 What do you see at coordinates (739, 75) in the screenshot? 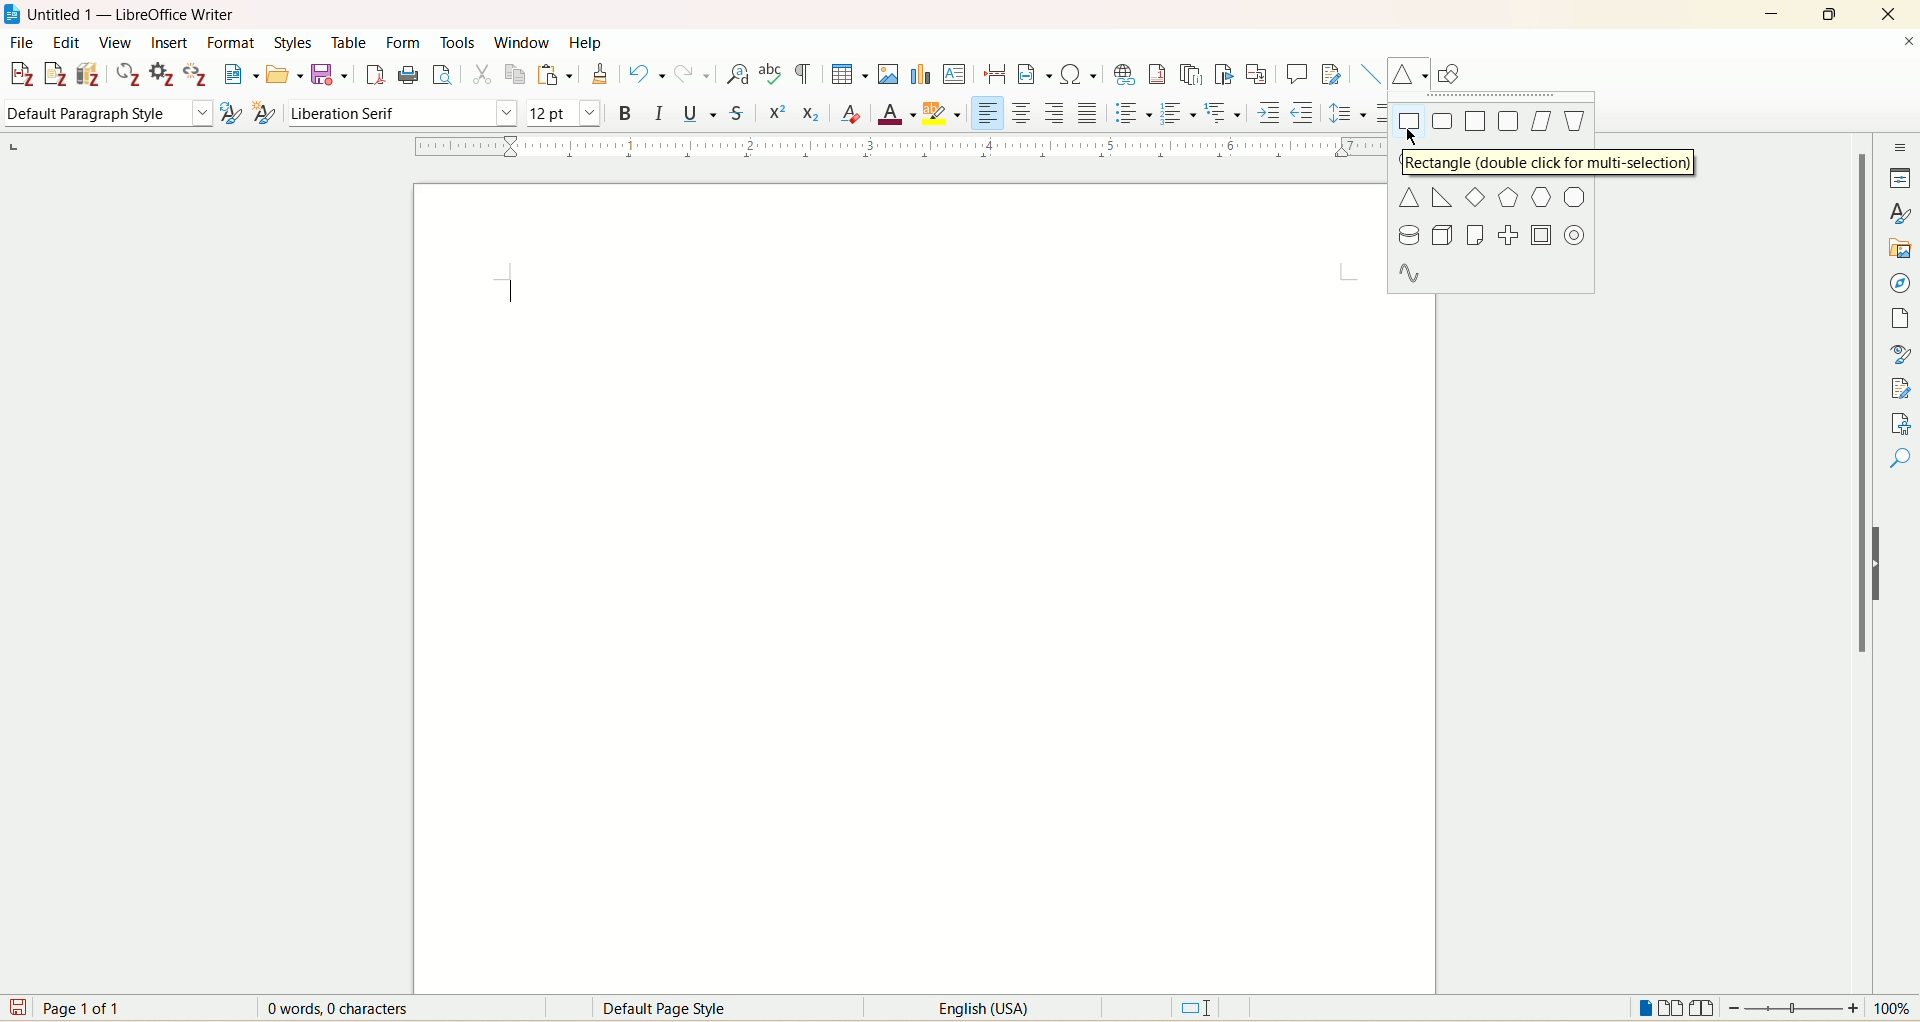
I see `find and replace` at bounding box center [739, 75].